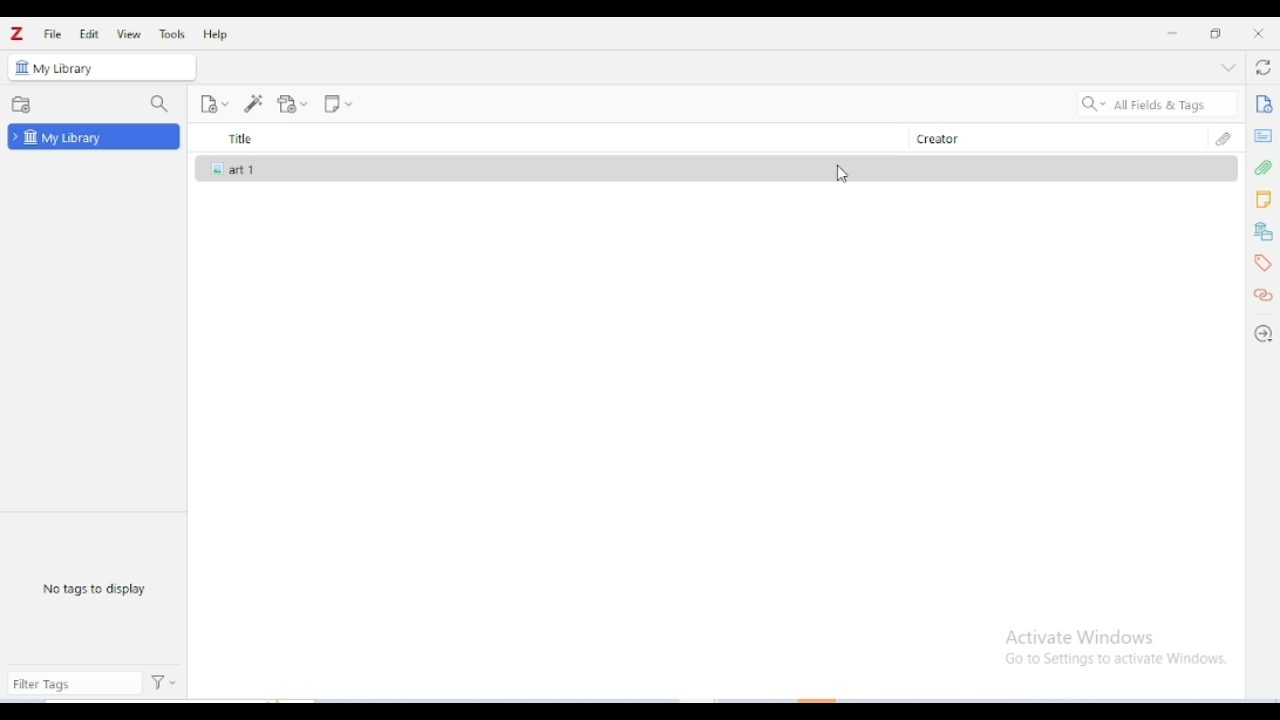  What do you see at coordinates (1056, 137) in the screenshot?
I see `creator` at bounding box center [1056, 137].